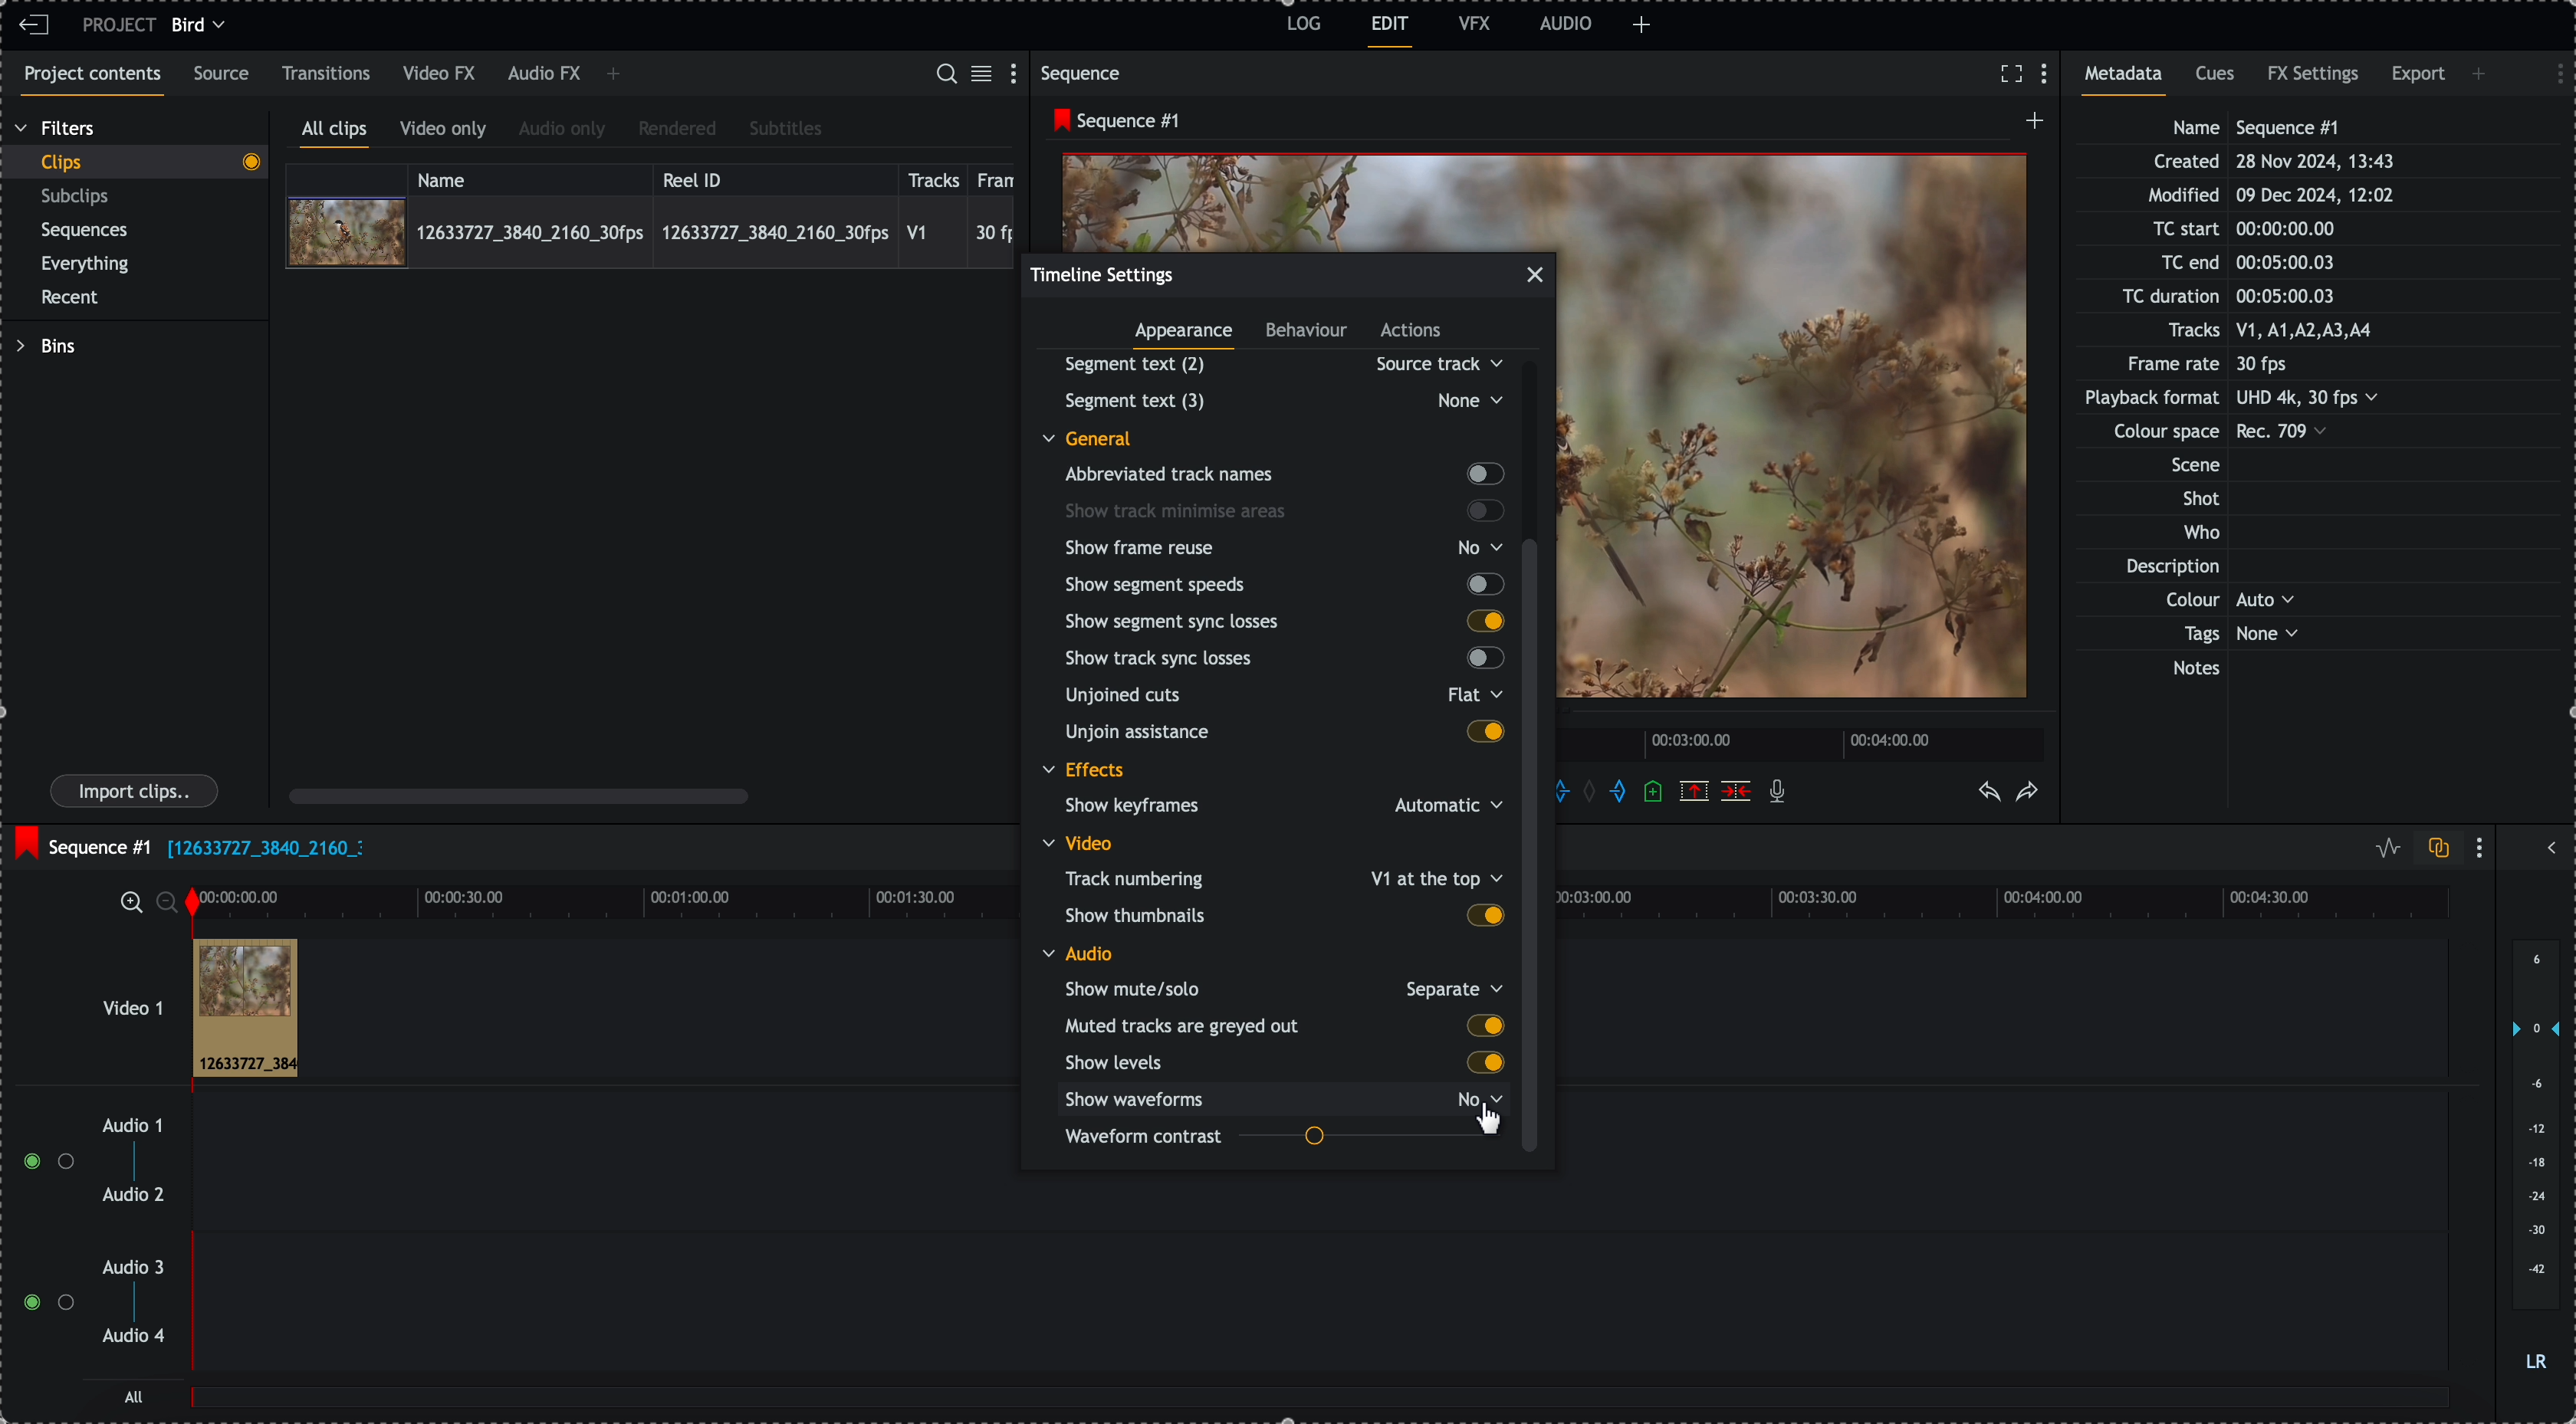 Image resolution: width=2576 pixels, height=1424 pixels. What do you see at coordinates (2383, 848) in the screenshot?
I see `toggle audio levels editing` at bounding box center [2383, 848].